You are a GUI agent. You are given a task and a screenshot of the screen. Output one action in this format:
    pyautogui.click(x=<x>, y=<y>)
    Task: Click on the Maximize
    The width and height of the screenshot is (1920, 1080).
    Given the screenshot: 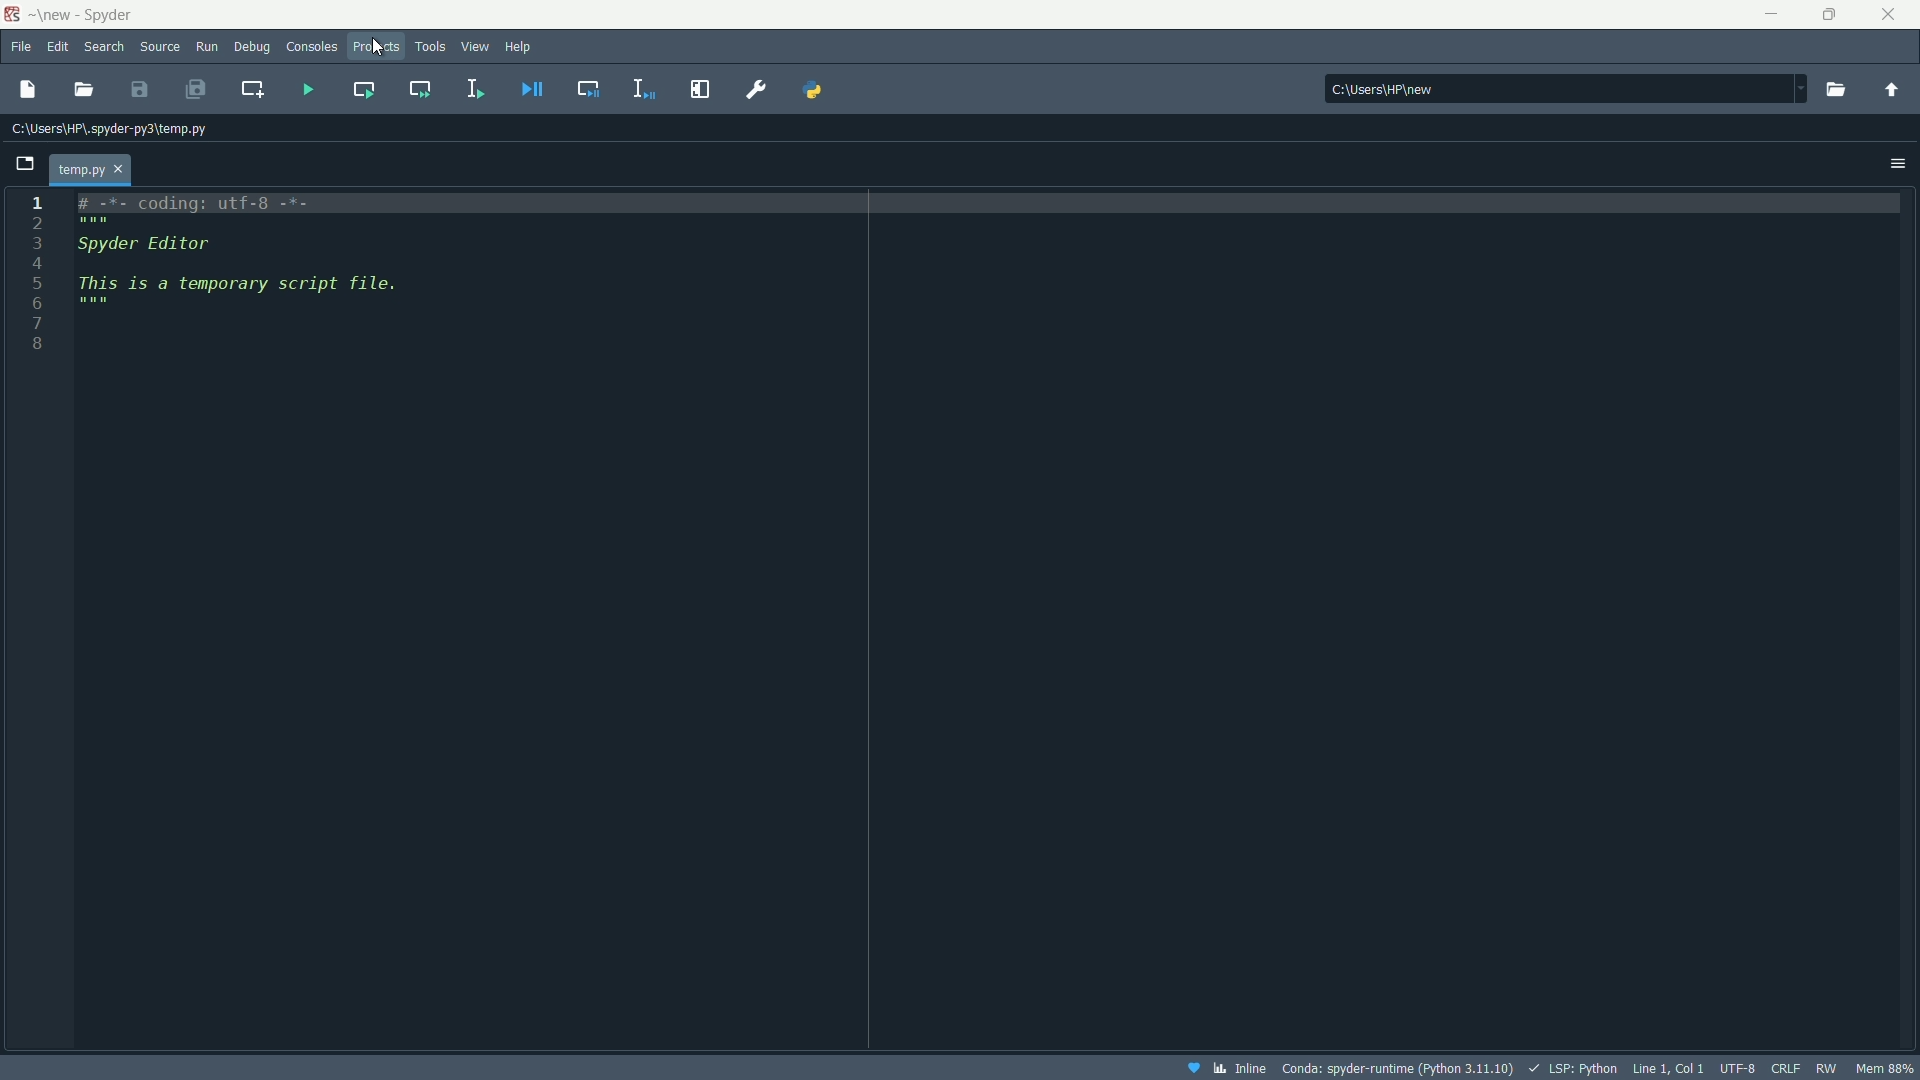 What is the action you would take?
    pyautogui.click(x=1828, y=16)
    